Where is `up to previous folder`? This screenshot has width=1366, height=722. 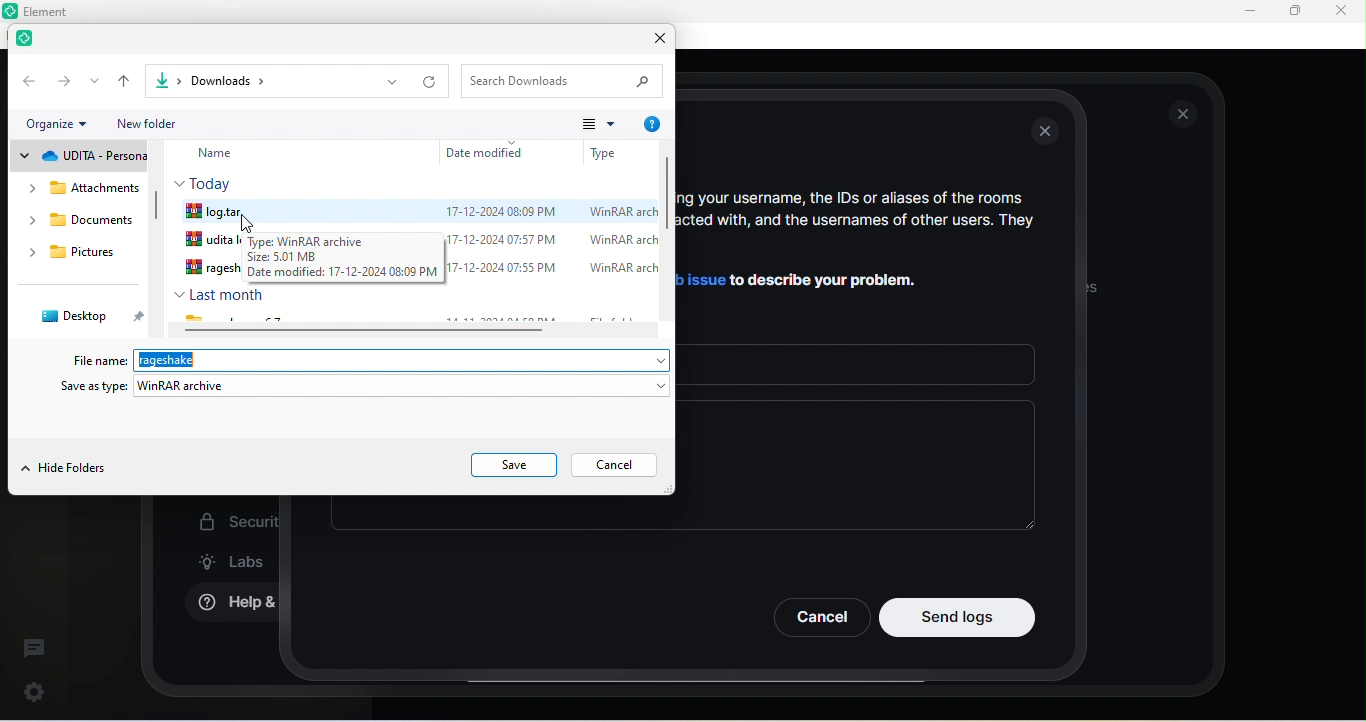
up to previous folder is located at coordinates (126, 81).